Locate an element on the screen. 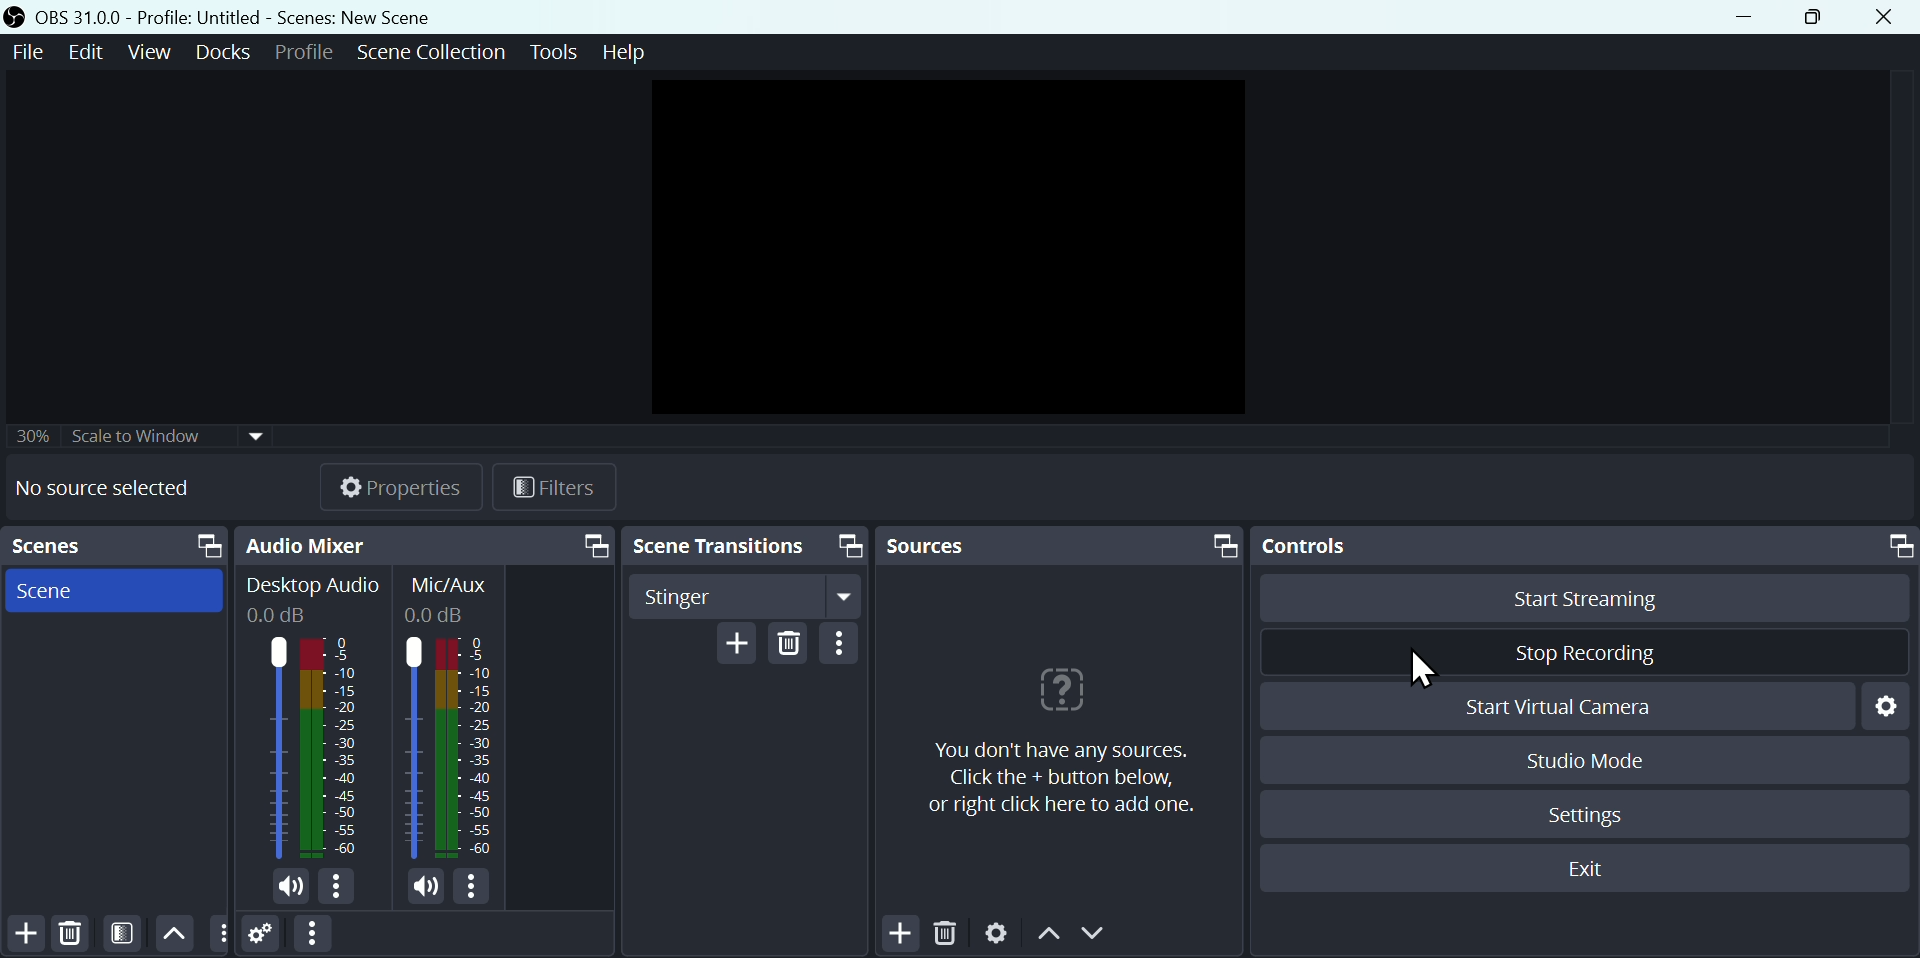 The image size is (1920, 958). scenes is located at coordinates (59, 547).